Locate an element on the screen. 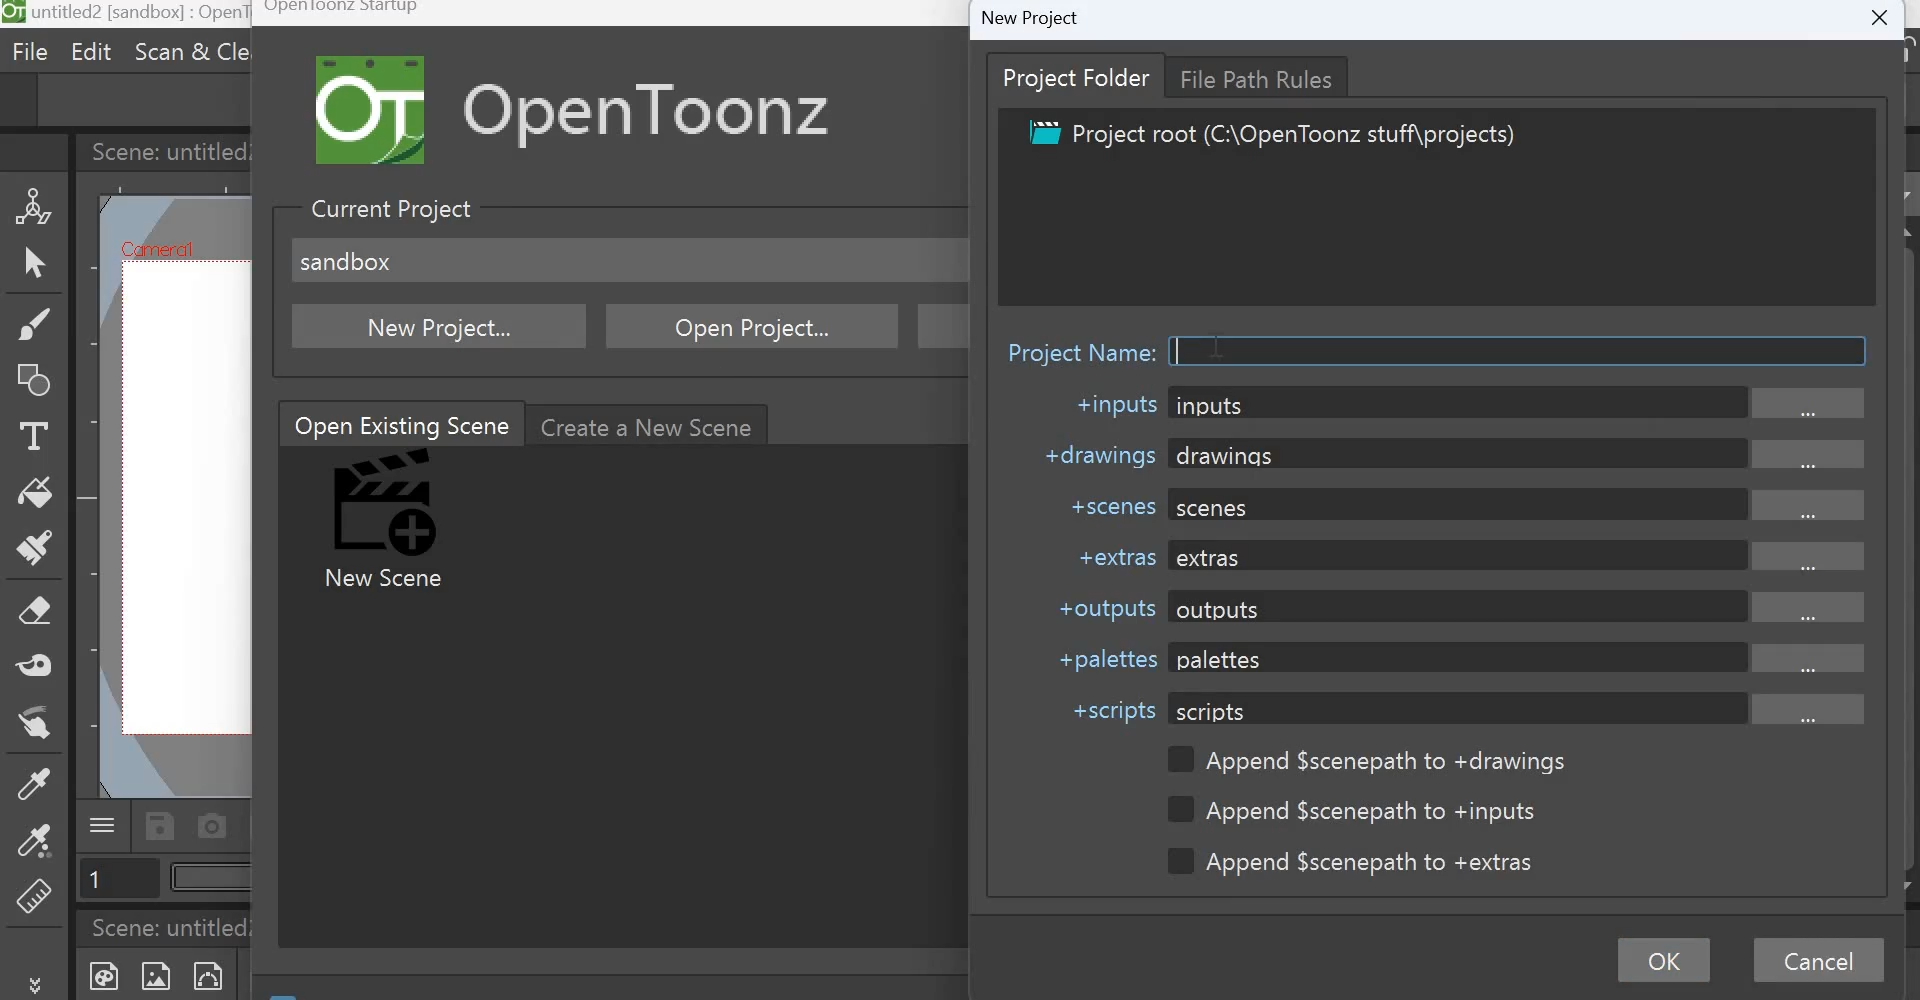 The image size is (1920, 1000). New project is located at coordinates (441, 325).